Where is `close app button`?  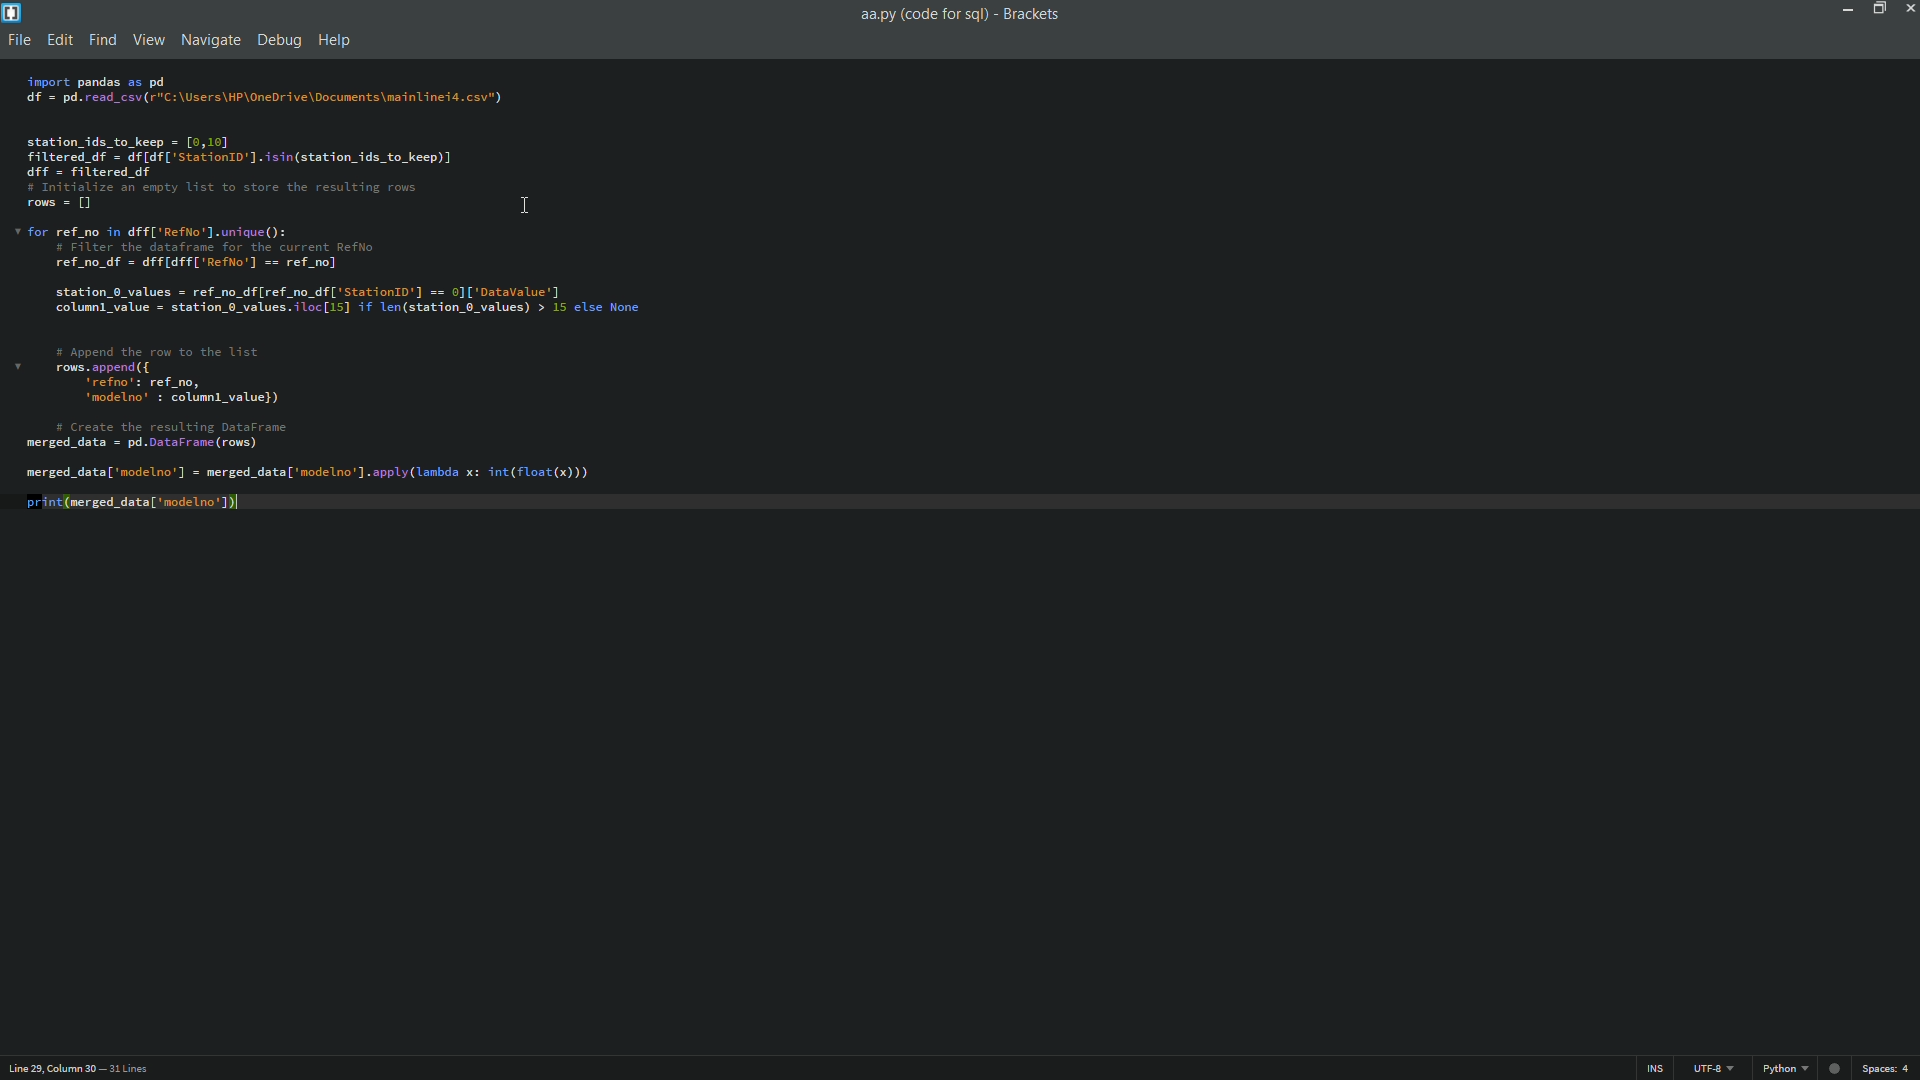
close app button is located at coordinates (1908, 8).